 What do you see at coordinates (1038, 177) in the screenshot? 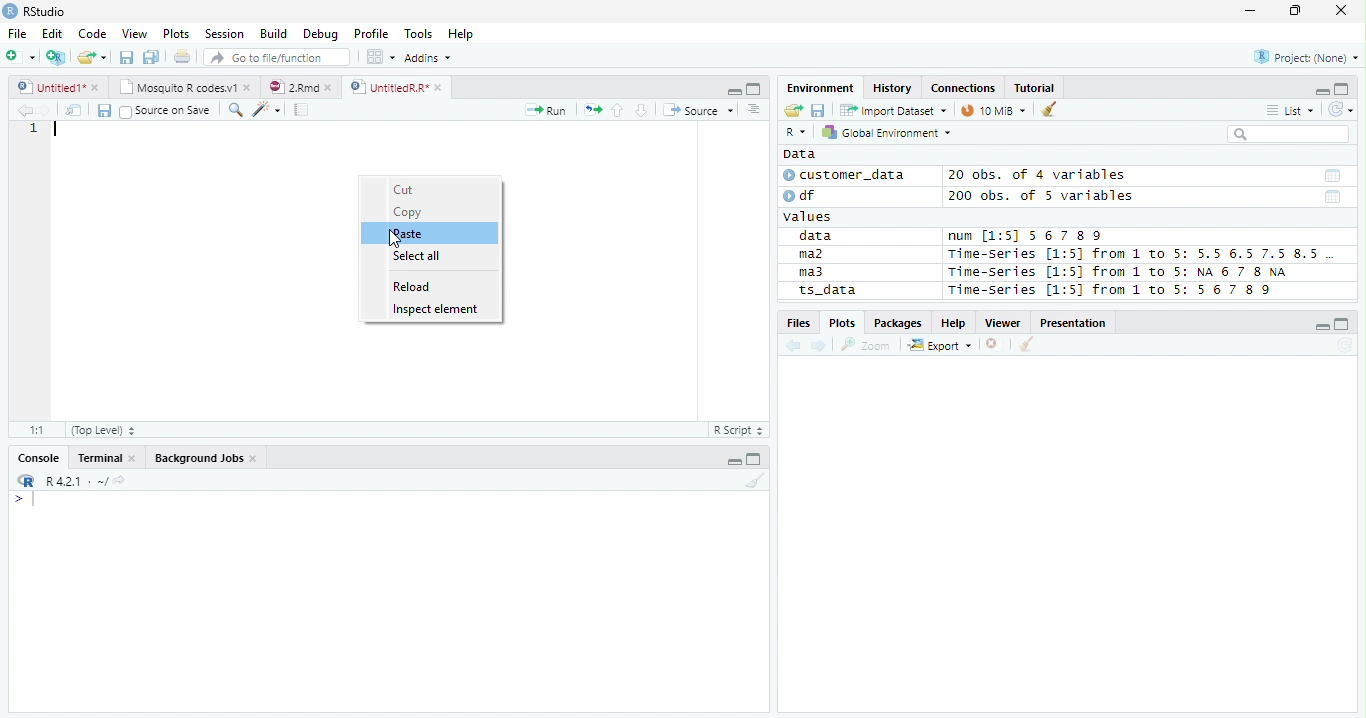
I see `20 obs. of 4 variables` at bounding box center [1038, 177].